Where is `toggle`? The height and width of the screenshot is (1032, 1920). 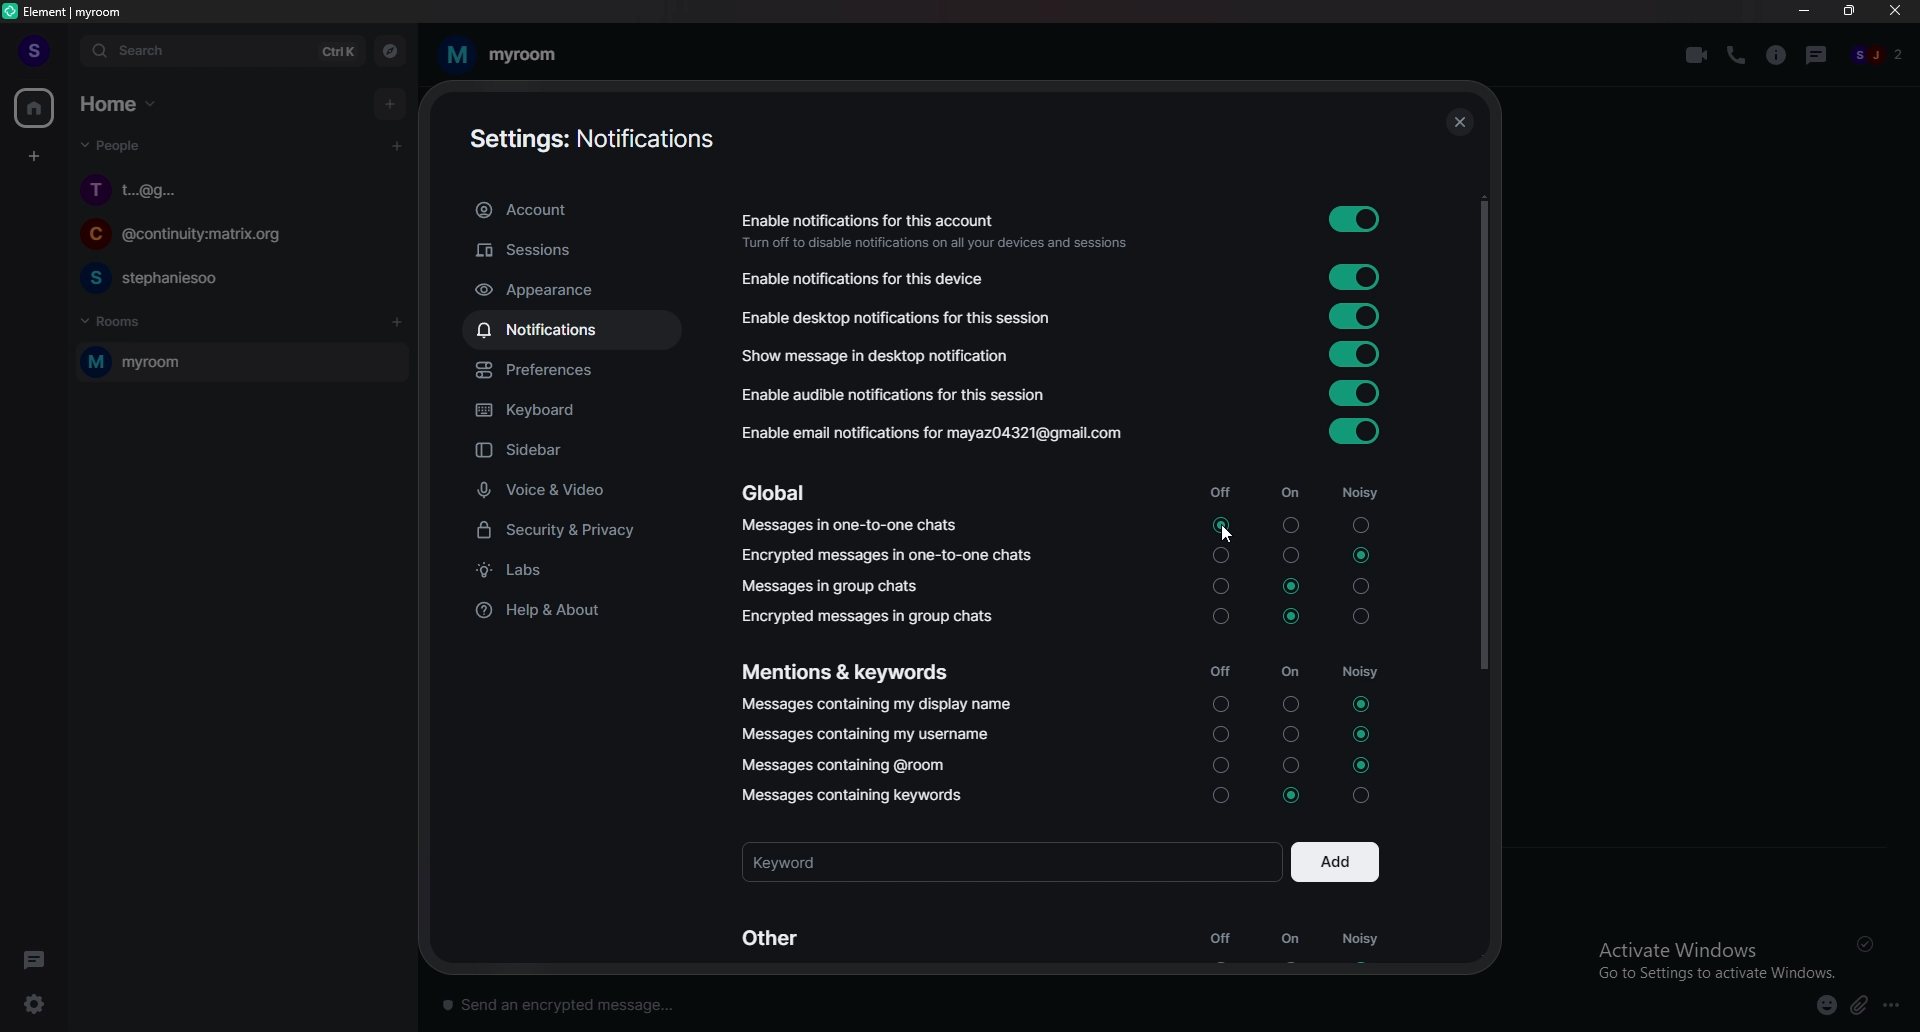
toggle is located at coordinates (1357, 315).